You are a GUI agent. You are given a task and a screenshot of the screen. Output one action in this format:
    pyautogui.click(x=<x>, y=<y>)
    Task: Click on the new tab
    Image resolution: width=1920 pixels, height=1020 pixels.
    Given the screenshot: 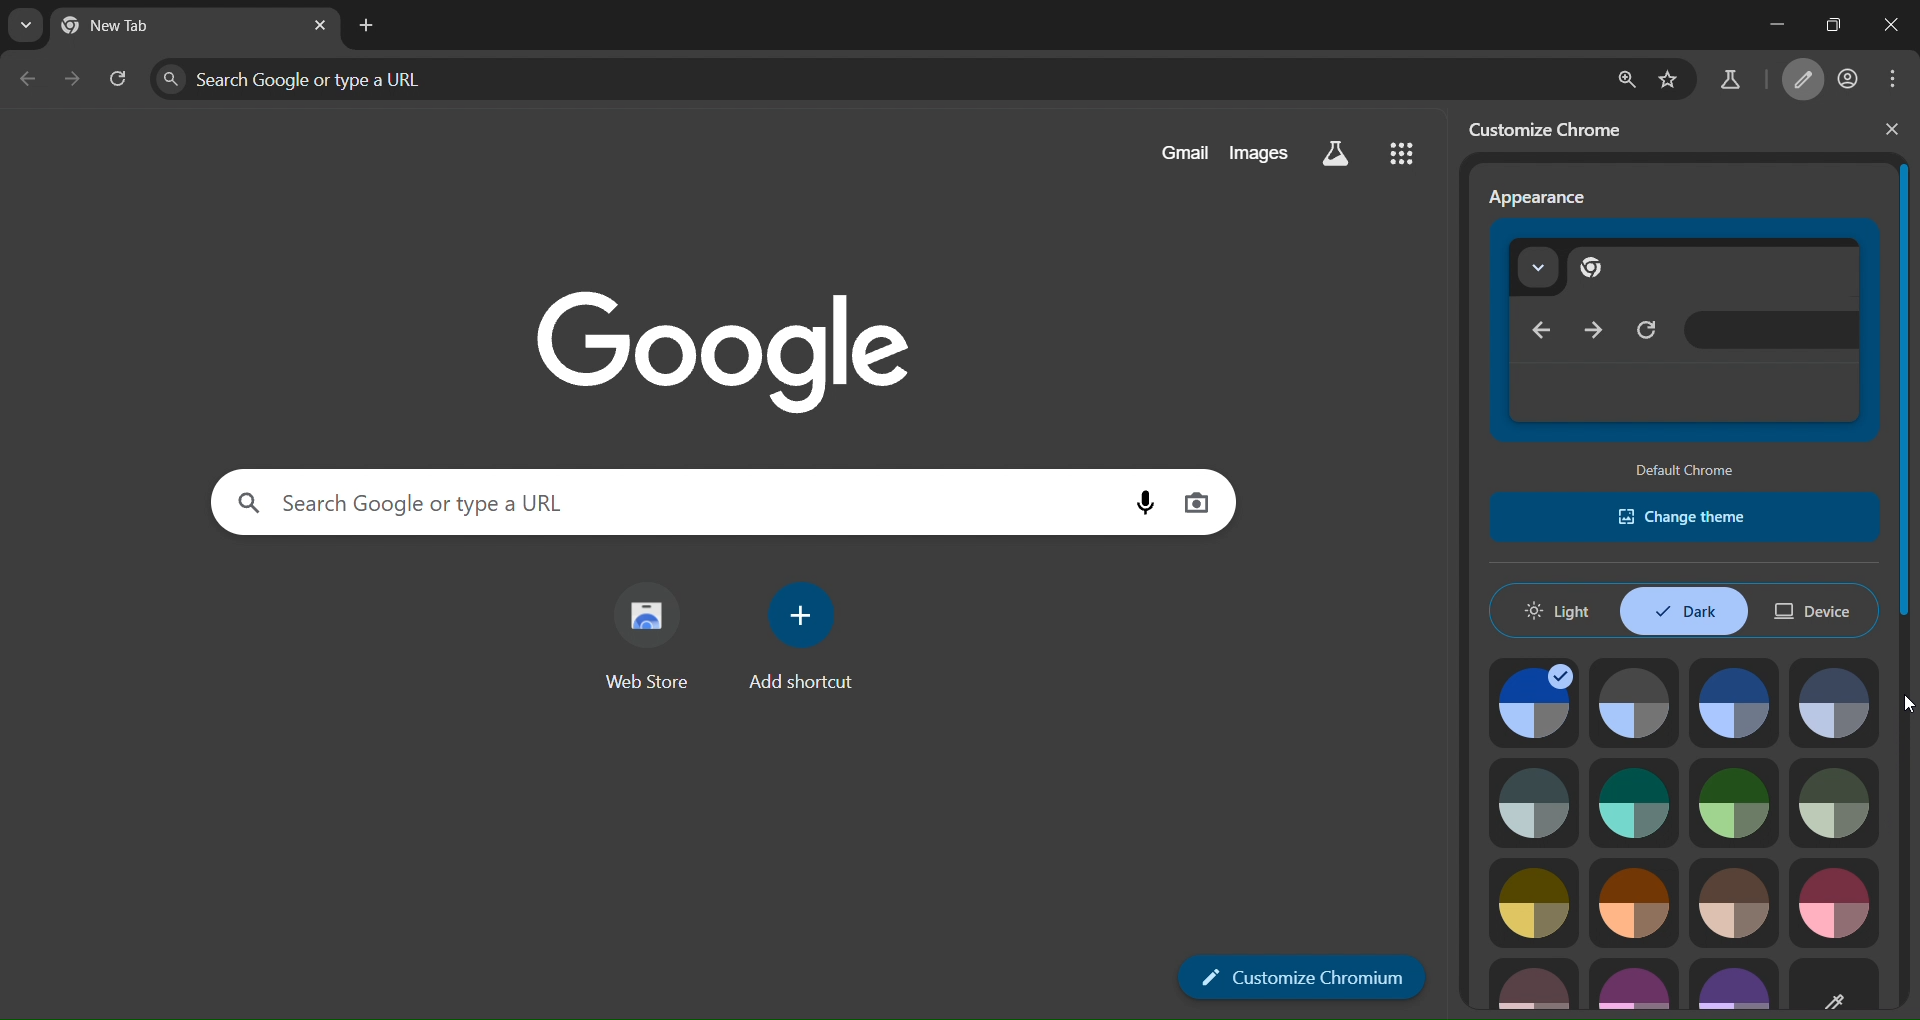 What is the action you would take?
    pyautogui.click(x=367, y=27)
    